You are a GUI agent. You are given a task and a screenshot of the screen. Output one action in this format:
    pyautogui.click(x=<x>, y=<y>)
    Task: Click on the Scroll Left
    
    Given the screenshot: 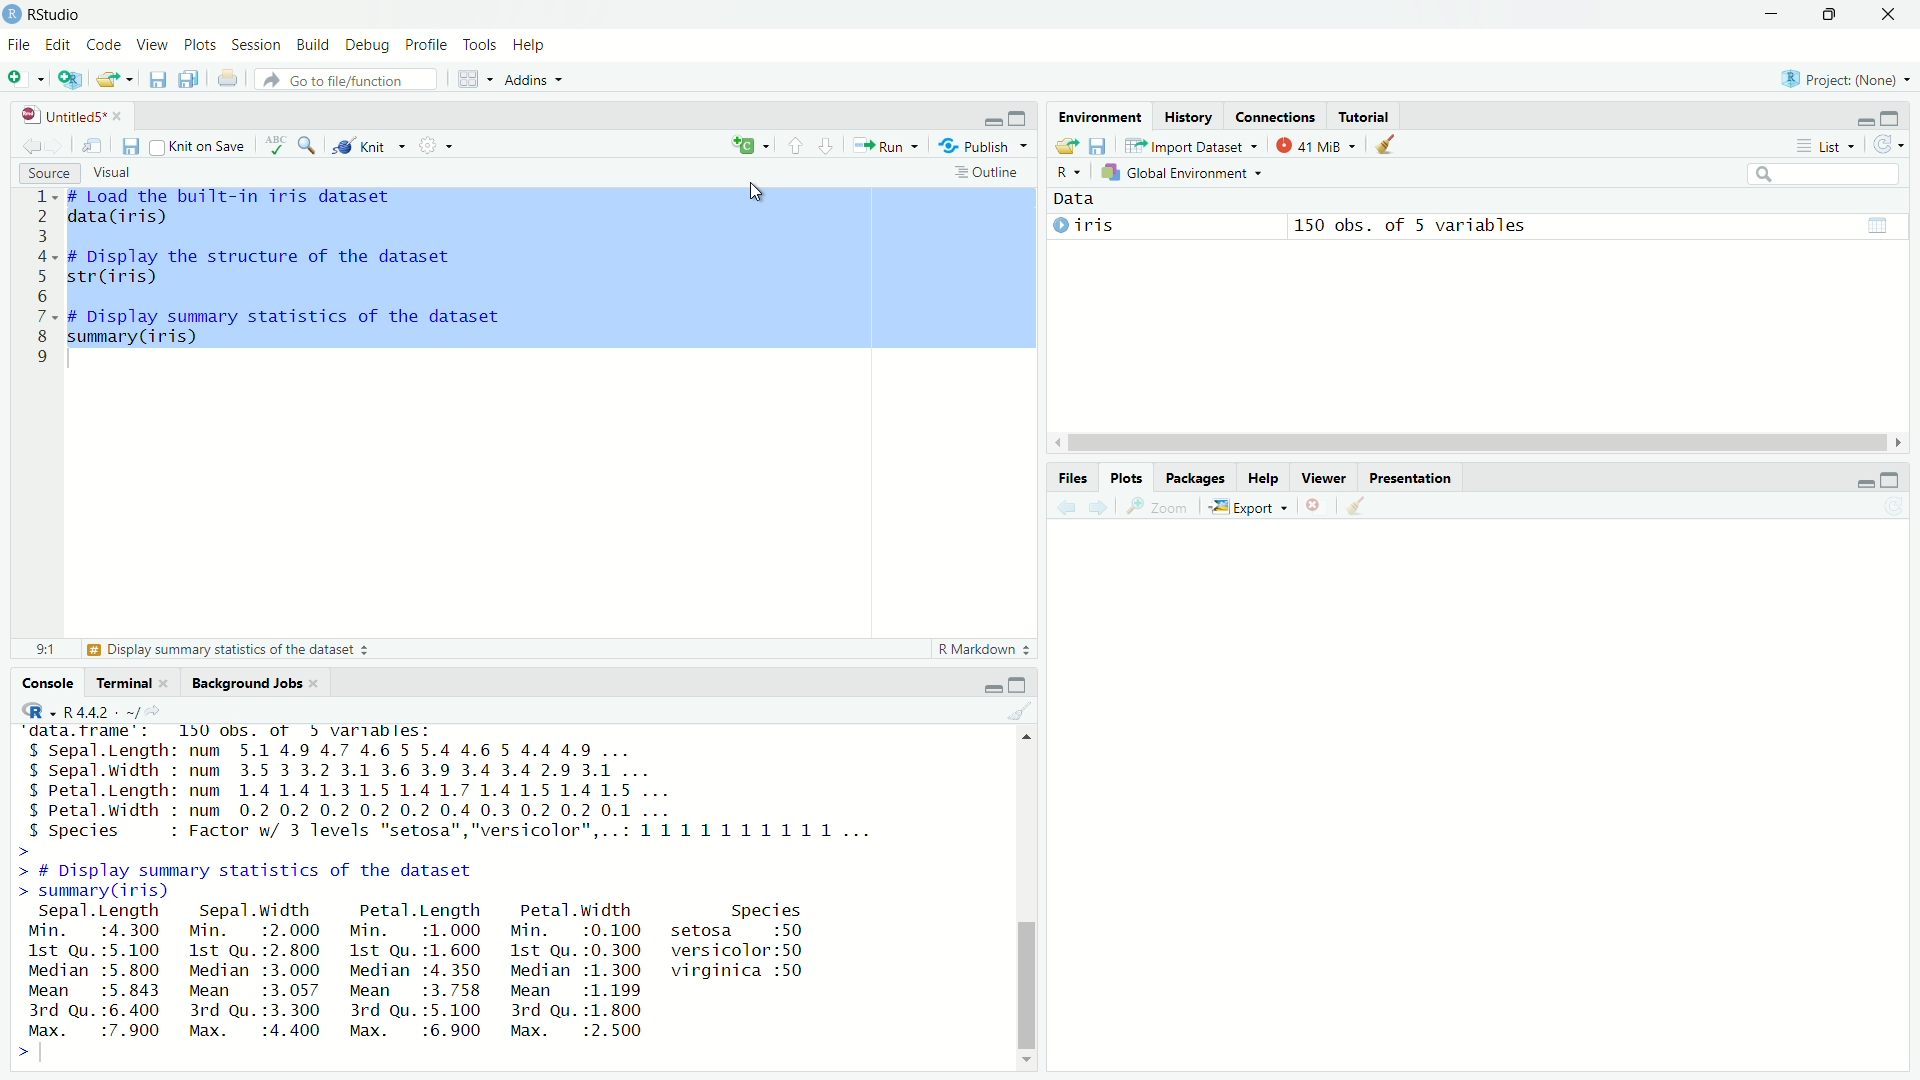 What is the action you would take?
    pyautogui.click(x=1055, y=441)
    